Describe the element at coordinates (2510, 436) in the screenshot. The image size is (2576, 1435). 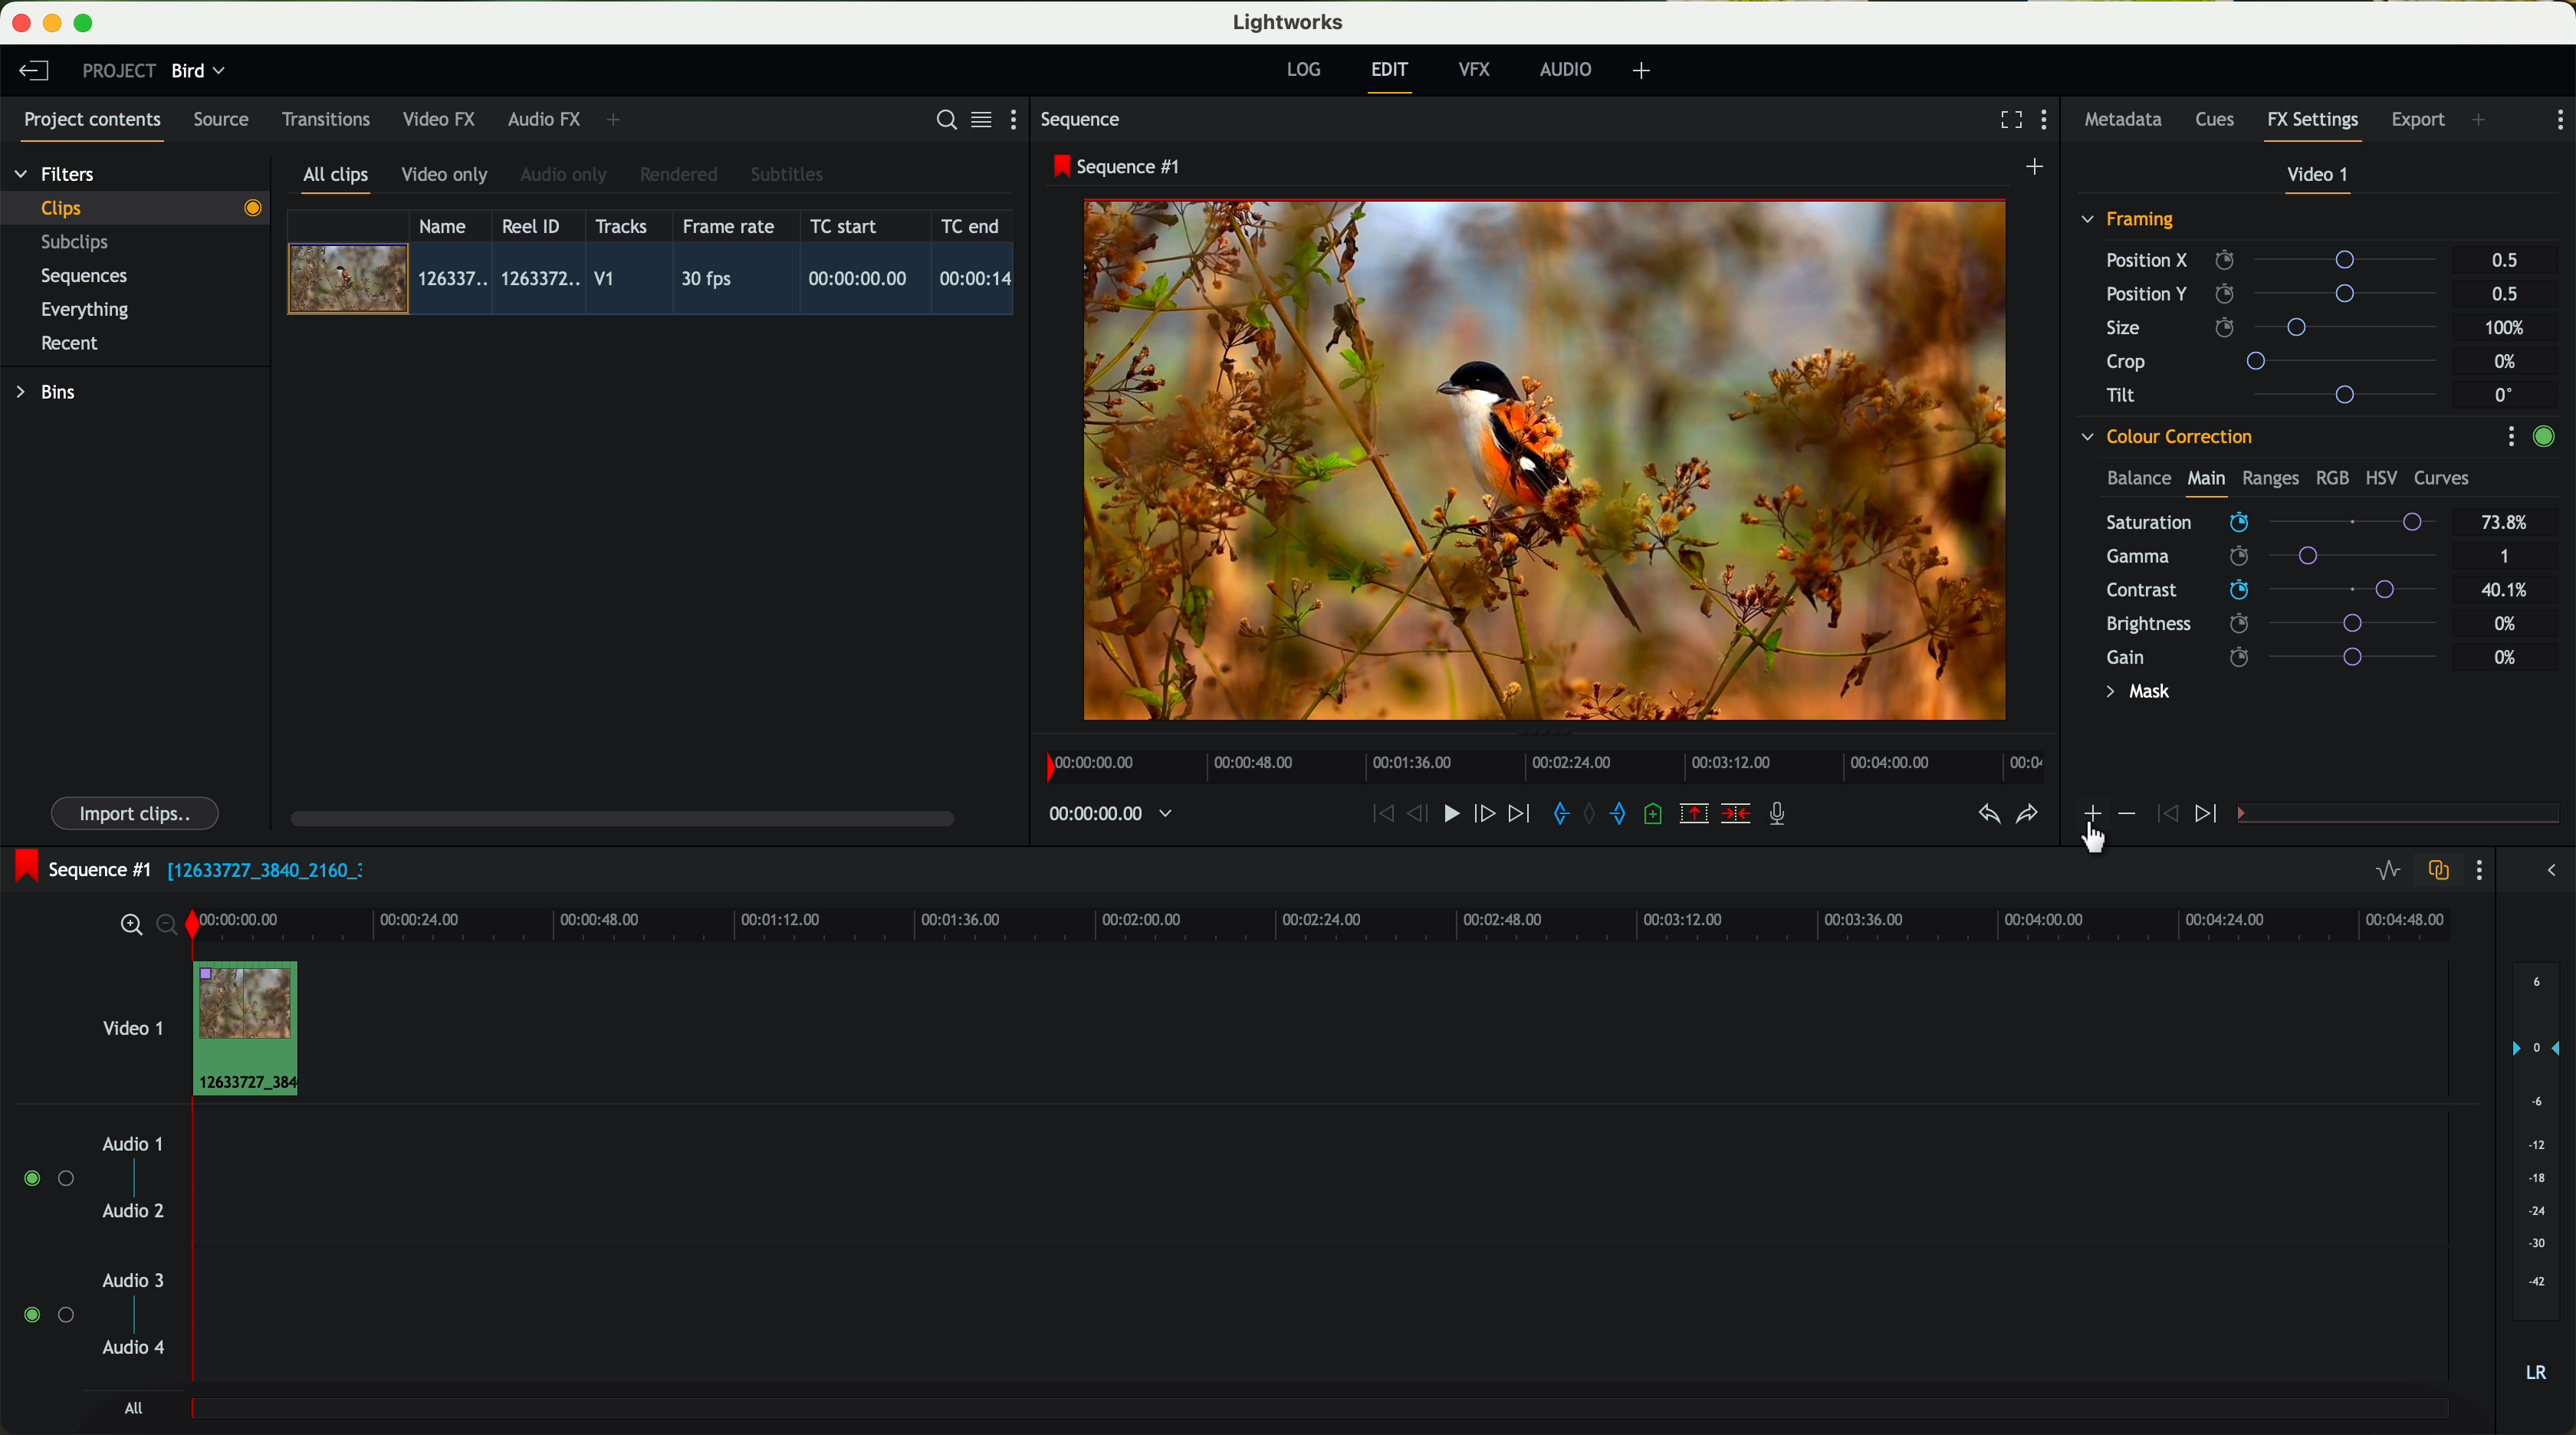
I see `show settings menu` at that location.